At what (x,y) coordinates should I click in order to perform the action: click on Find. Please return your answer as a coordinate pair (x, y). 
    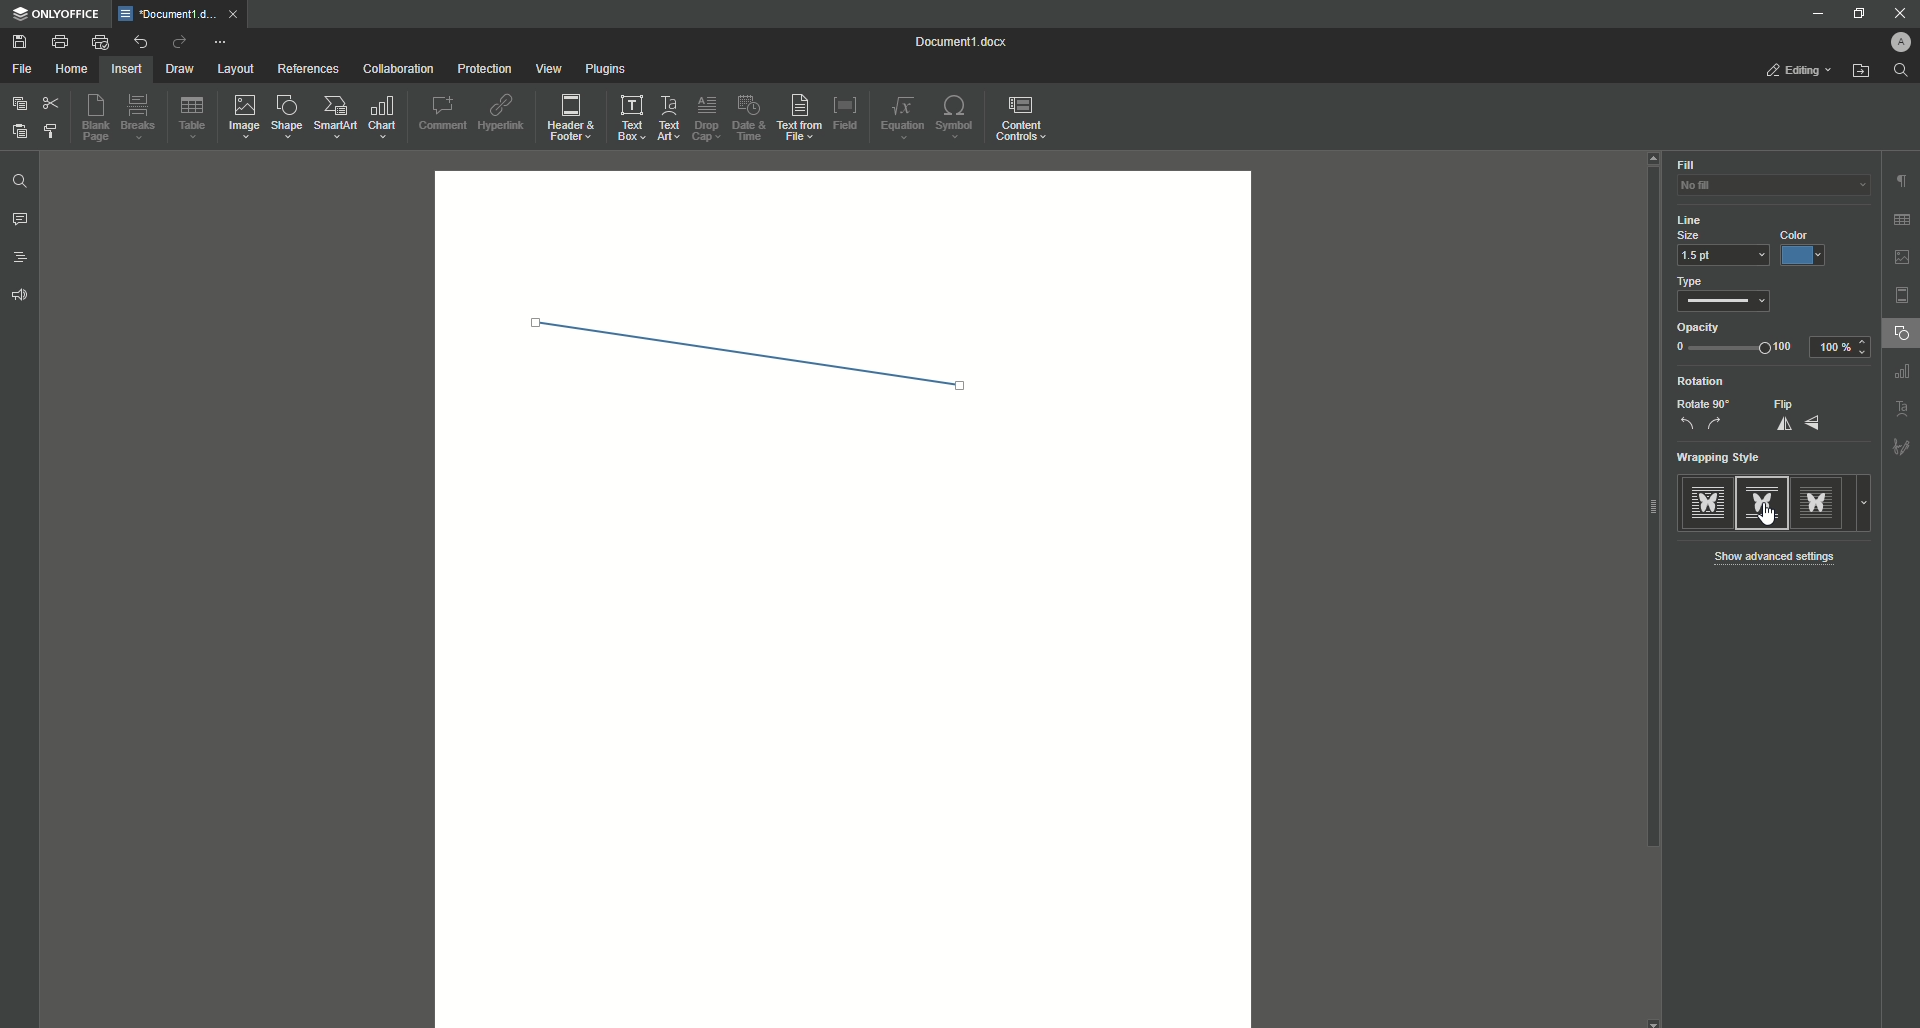
    Looking at the image, I should click on (20, 181).